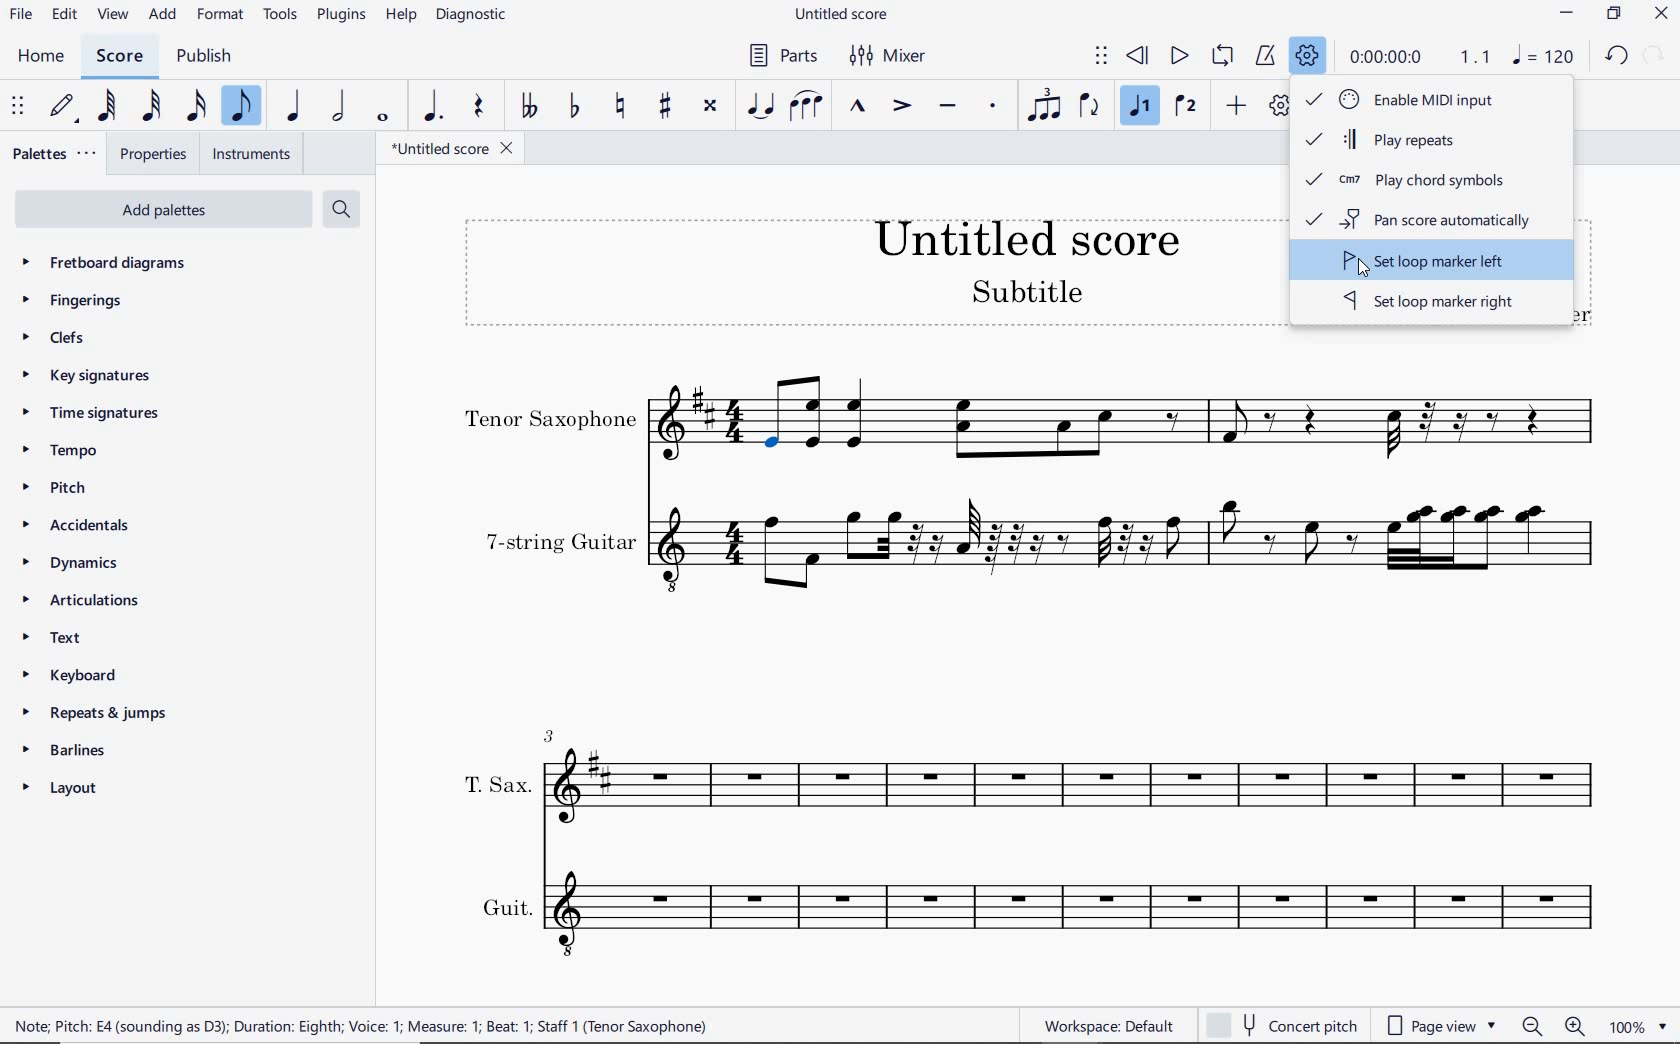  What do you see at coordinates (59, 790) in the screenshot?
I see `LAYOUT` at bounding box center [59, 790].